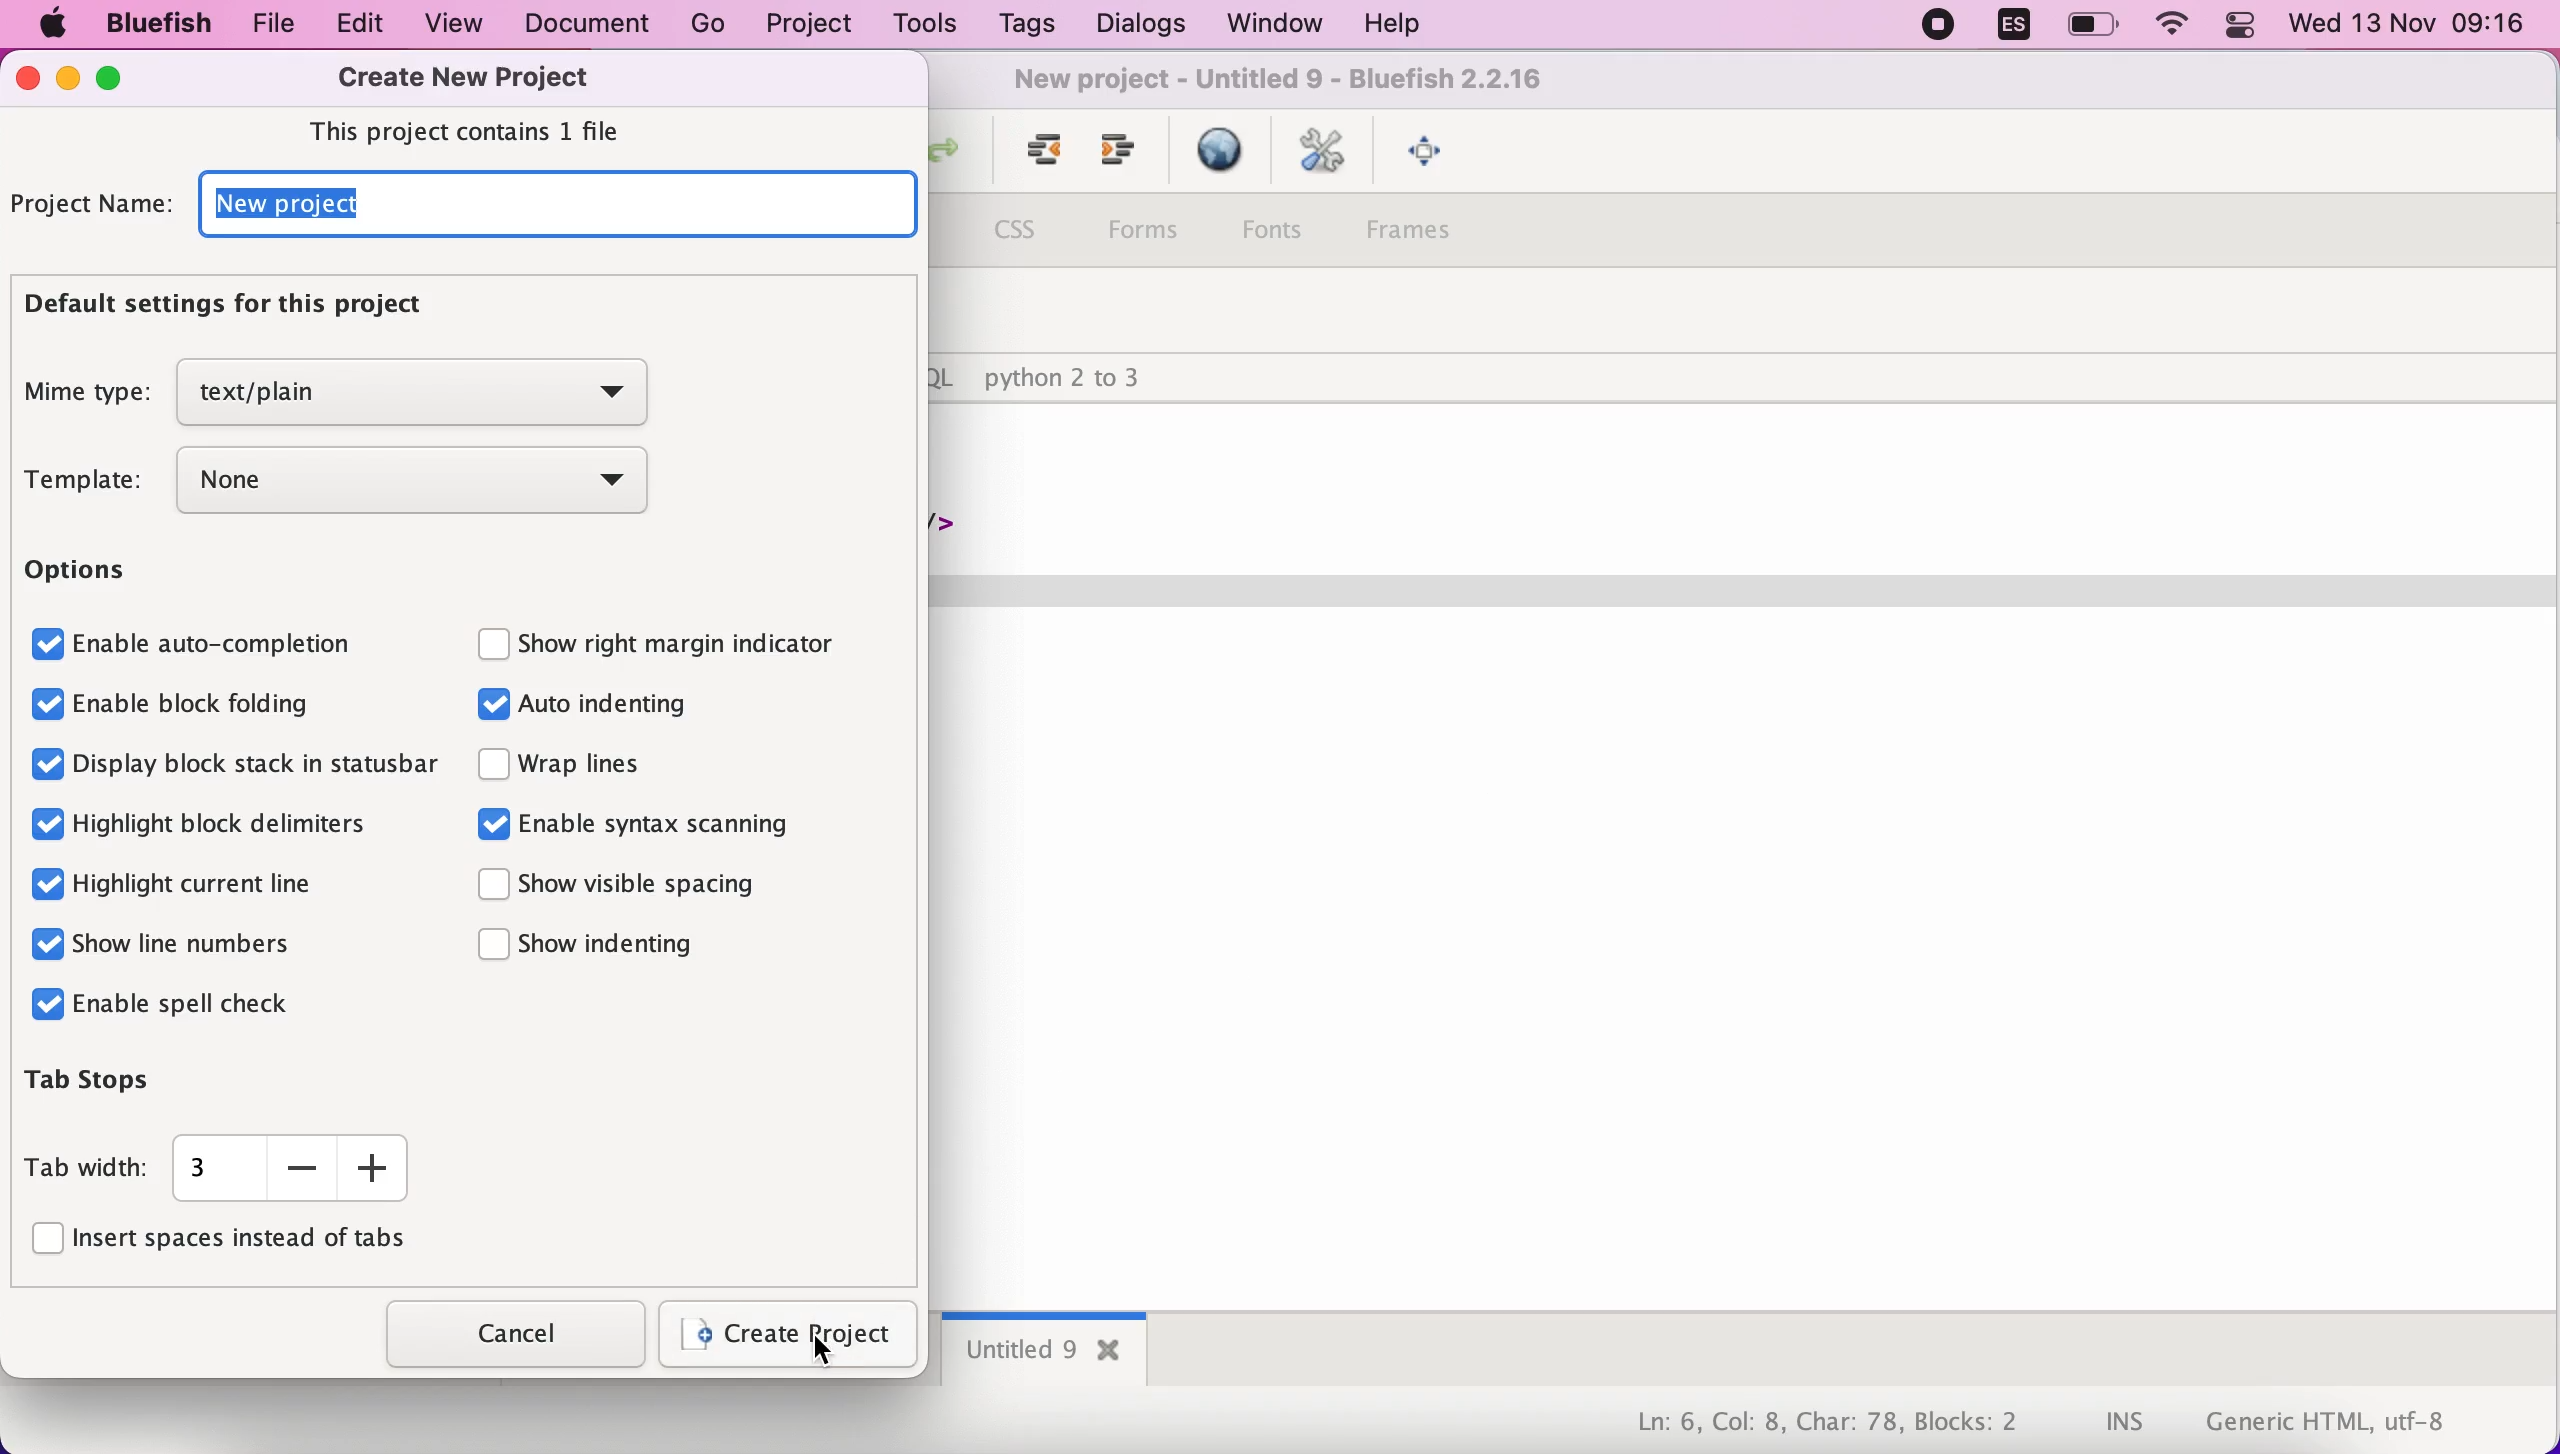 This screenshot has width=2560, height=1454. I want to click on python 2 to 3, so click(1082, 379).